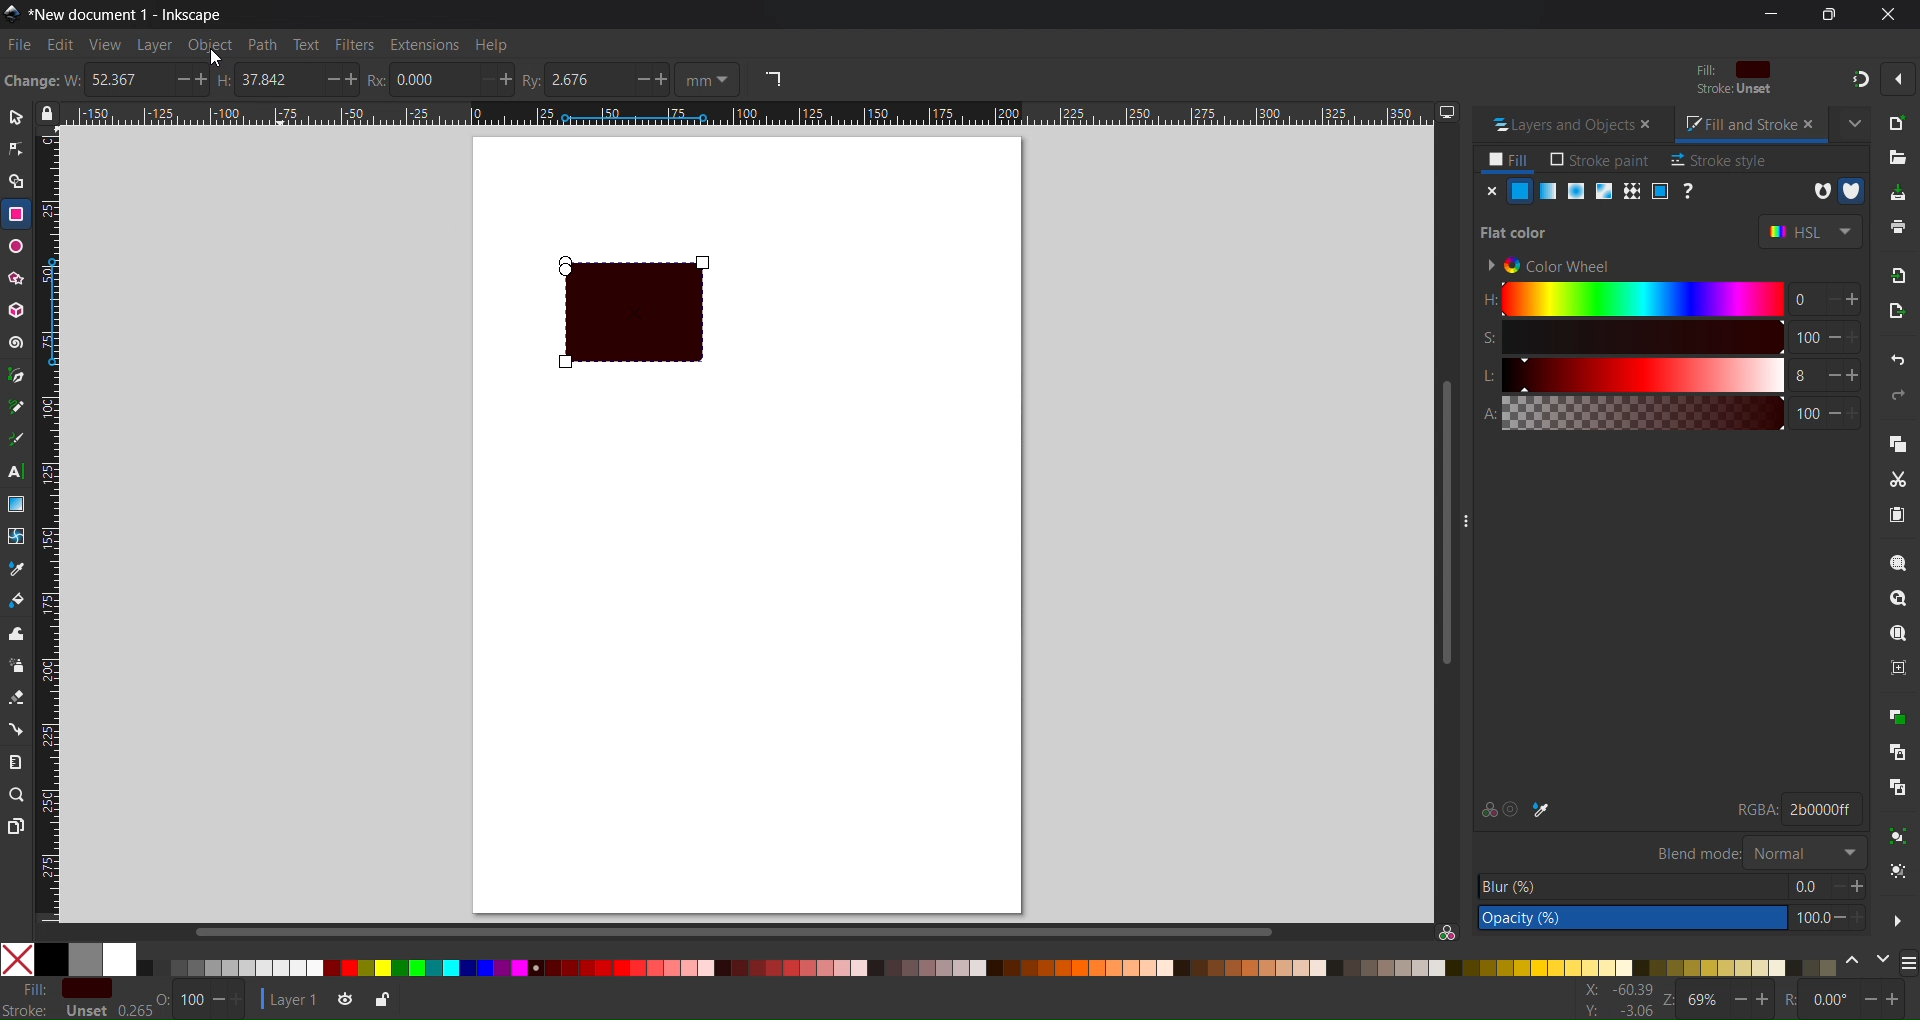 The height and width of the screenshot is (1020, 1920). Describe the element at coordinates (60, 45) in the screenshot. I see `Edit` at that location.